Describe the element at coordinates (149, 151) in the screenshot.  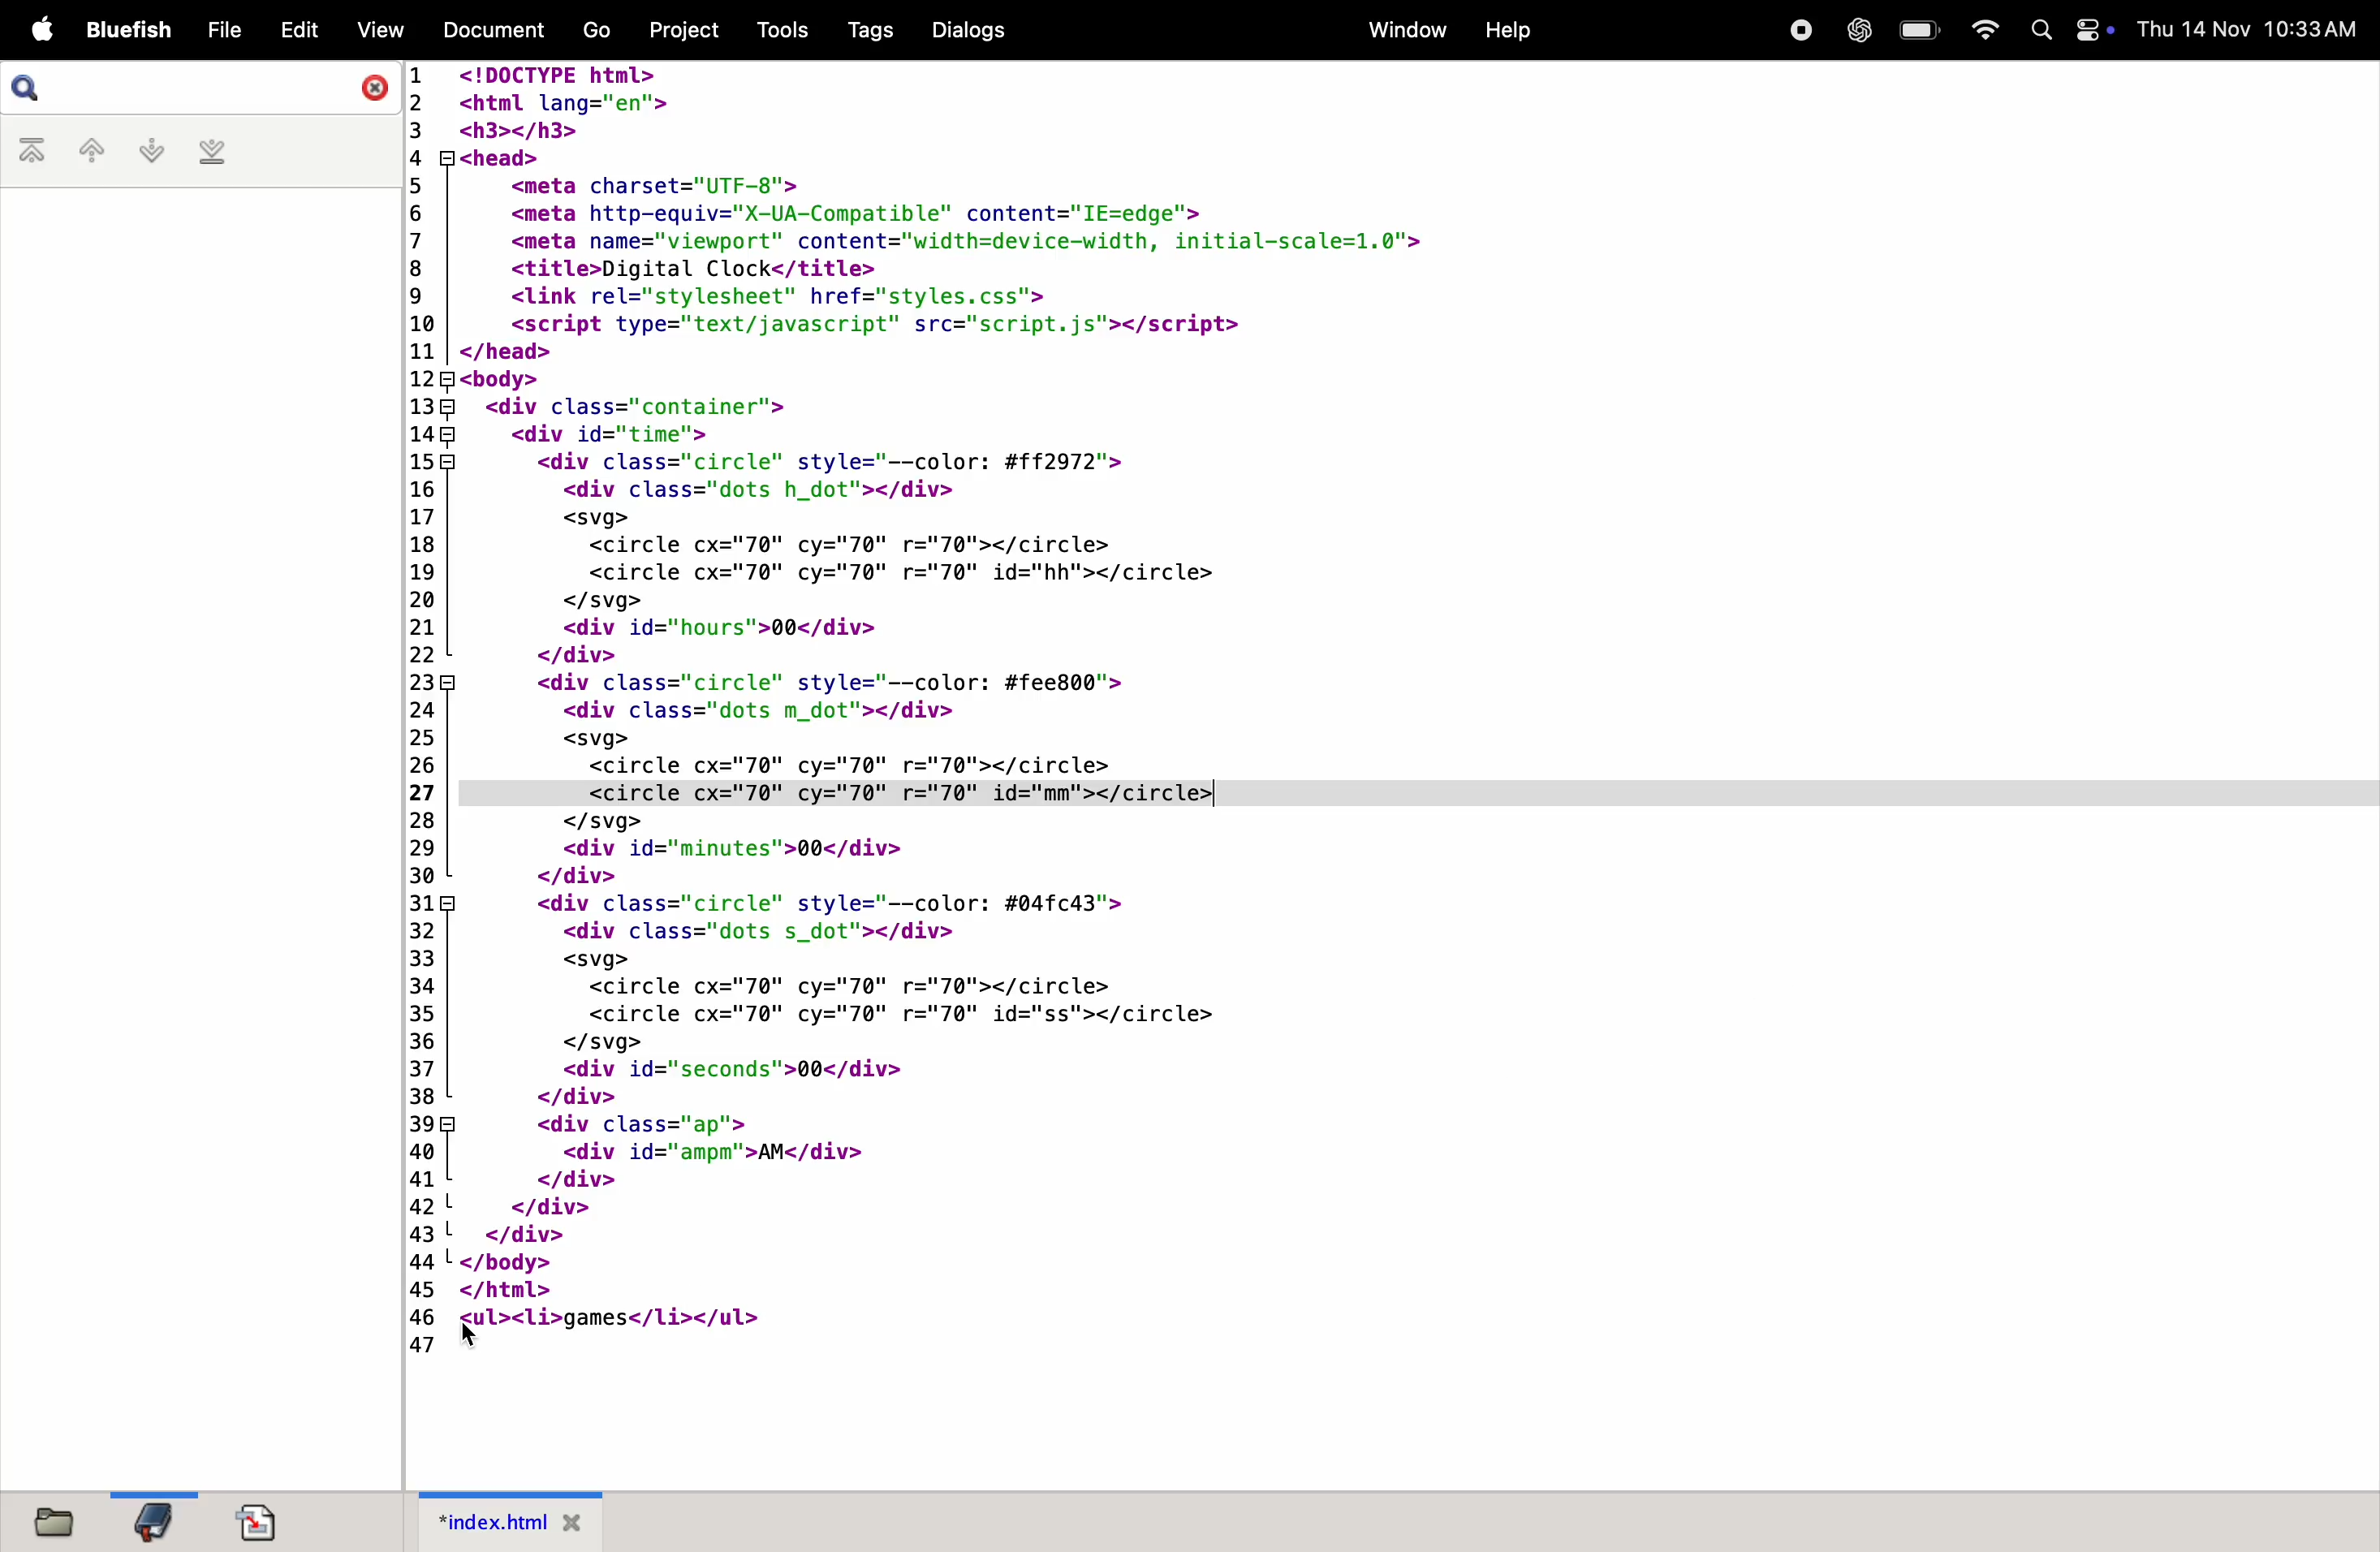
I see `next bookmark` at that location.